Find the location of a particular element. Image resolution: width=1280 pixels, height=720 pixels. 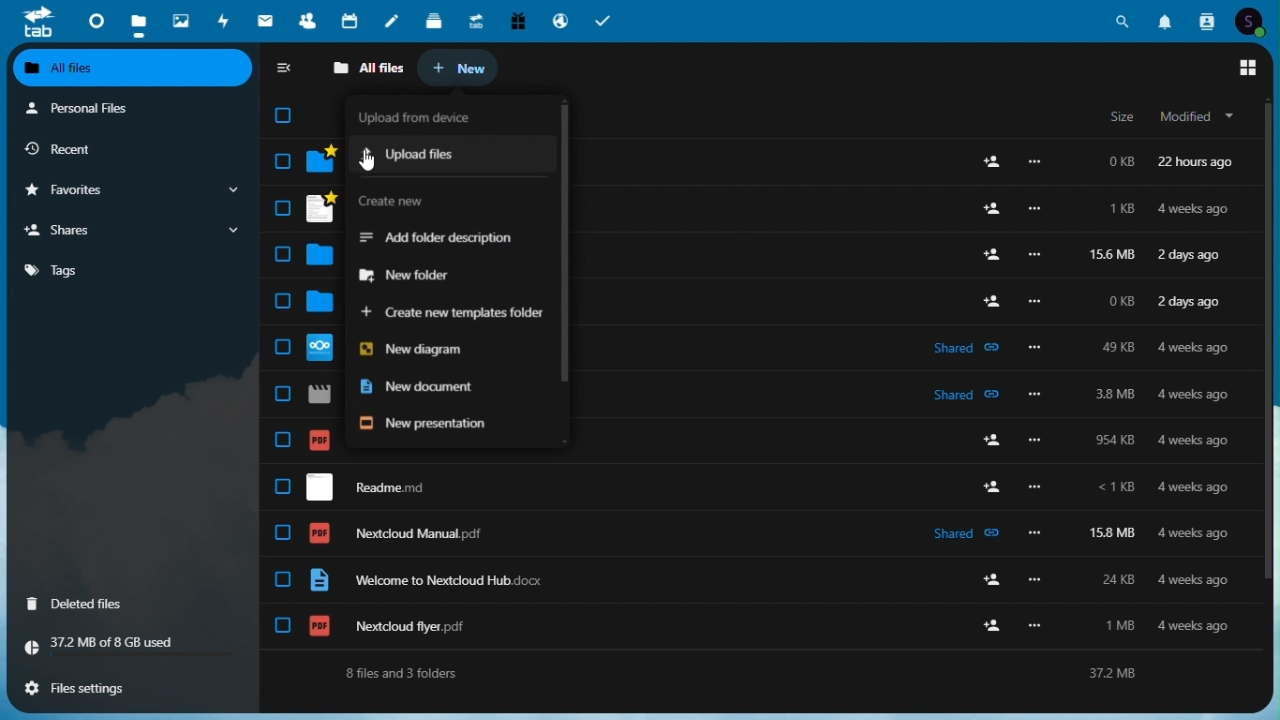

Task is located at coordinates (604, 20).